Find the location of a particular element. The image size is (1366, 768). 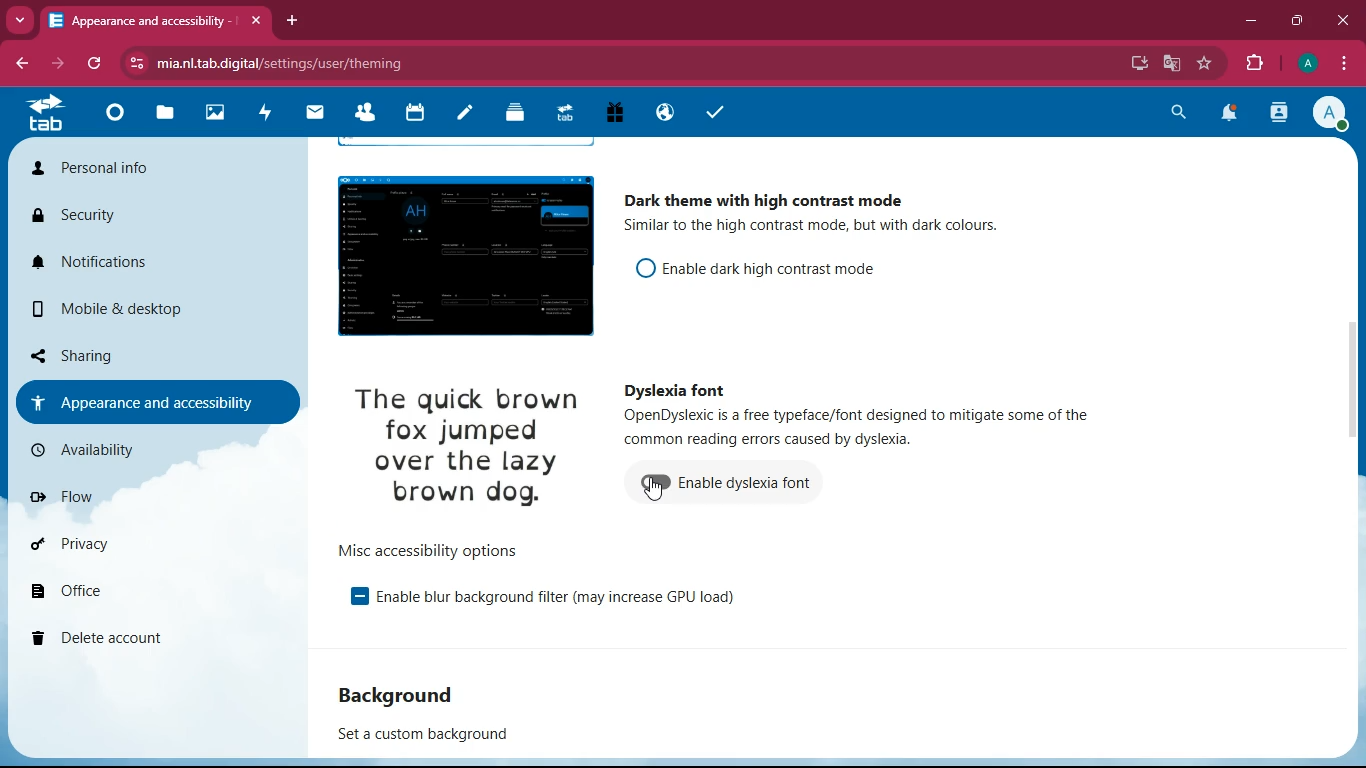

dyslexia is located at coordinates (673, 390).